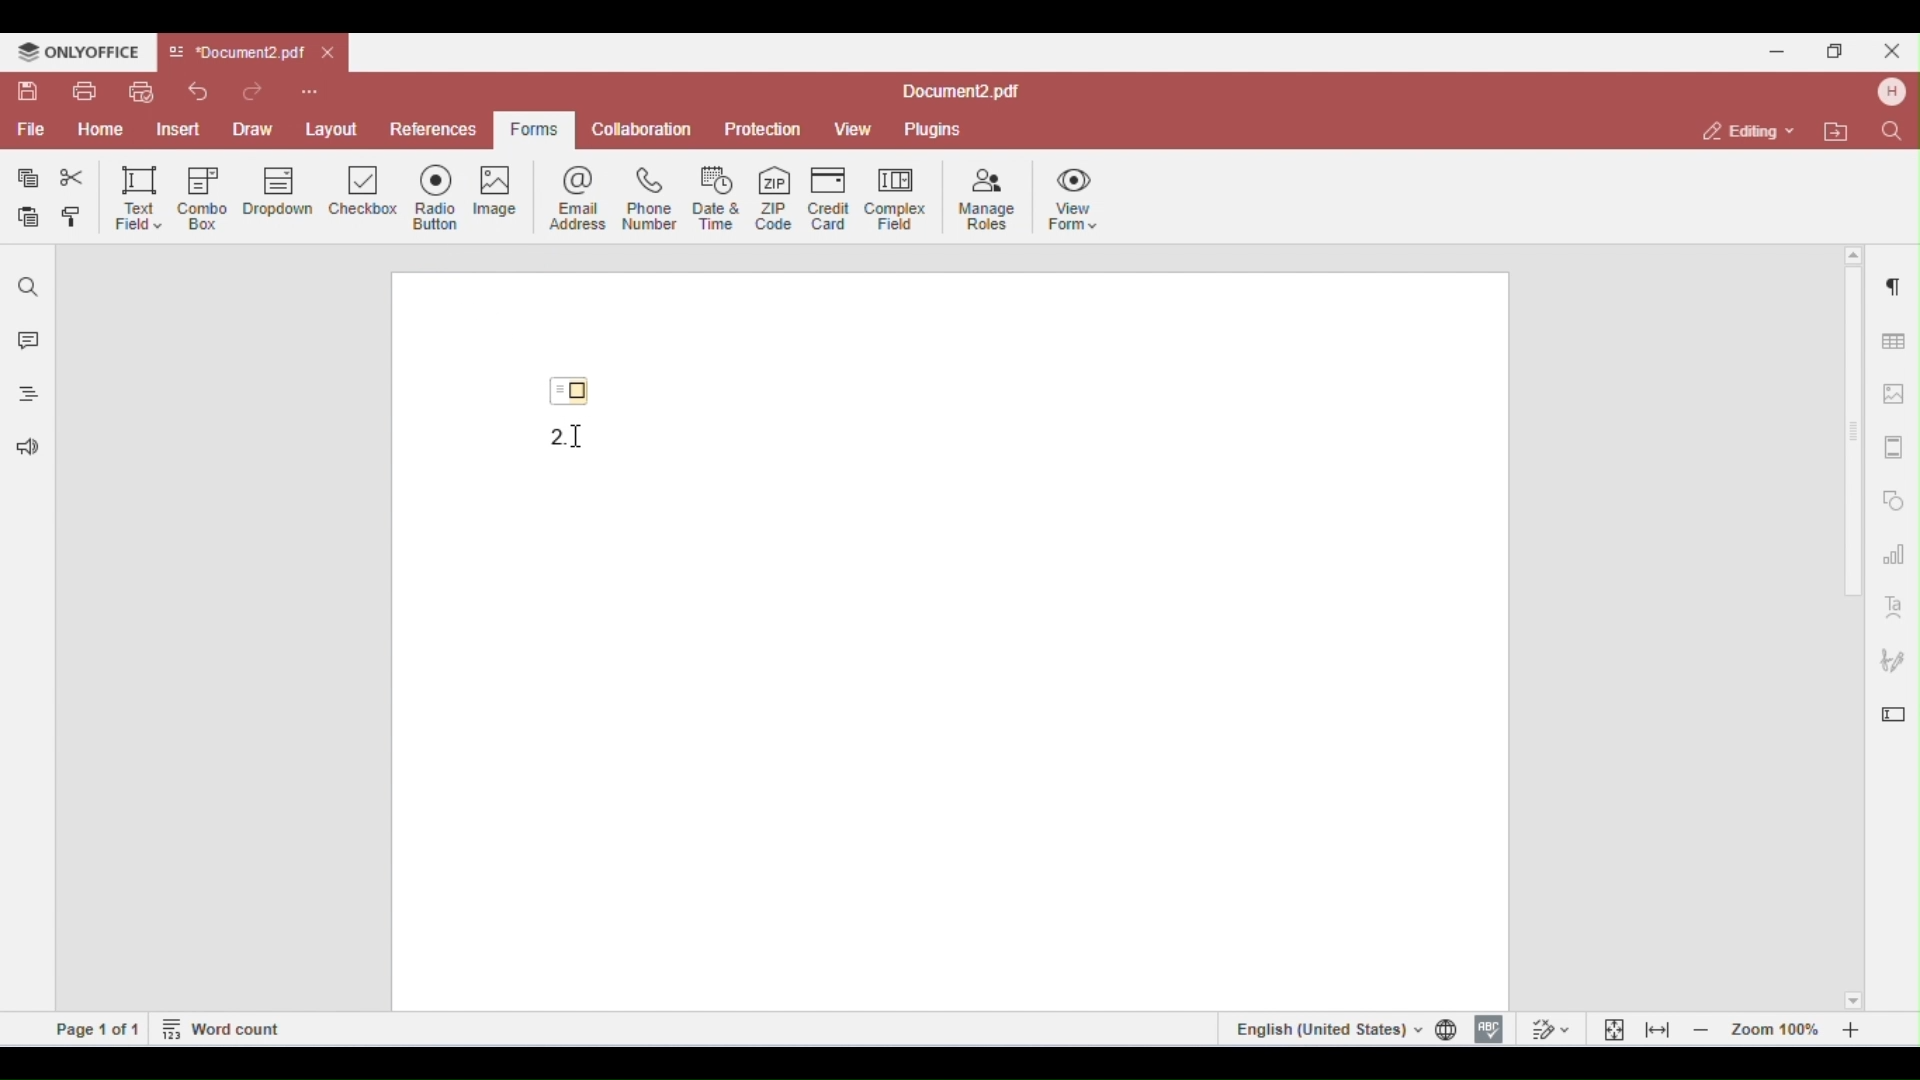  What do you see at coordinates (718, 197) in the screenshot?
I see `date and time` at bounding box center [718, 197].